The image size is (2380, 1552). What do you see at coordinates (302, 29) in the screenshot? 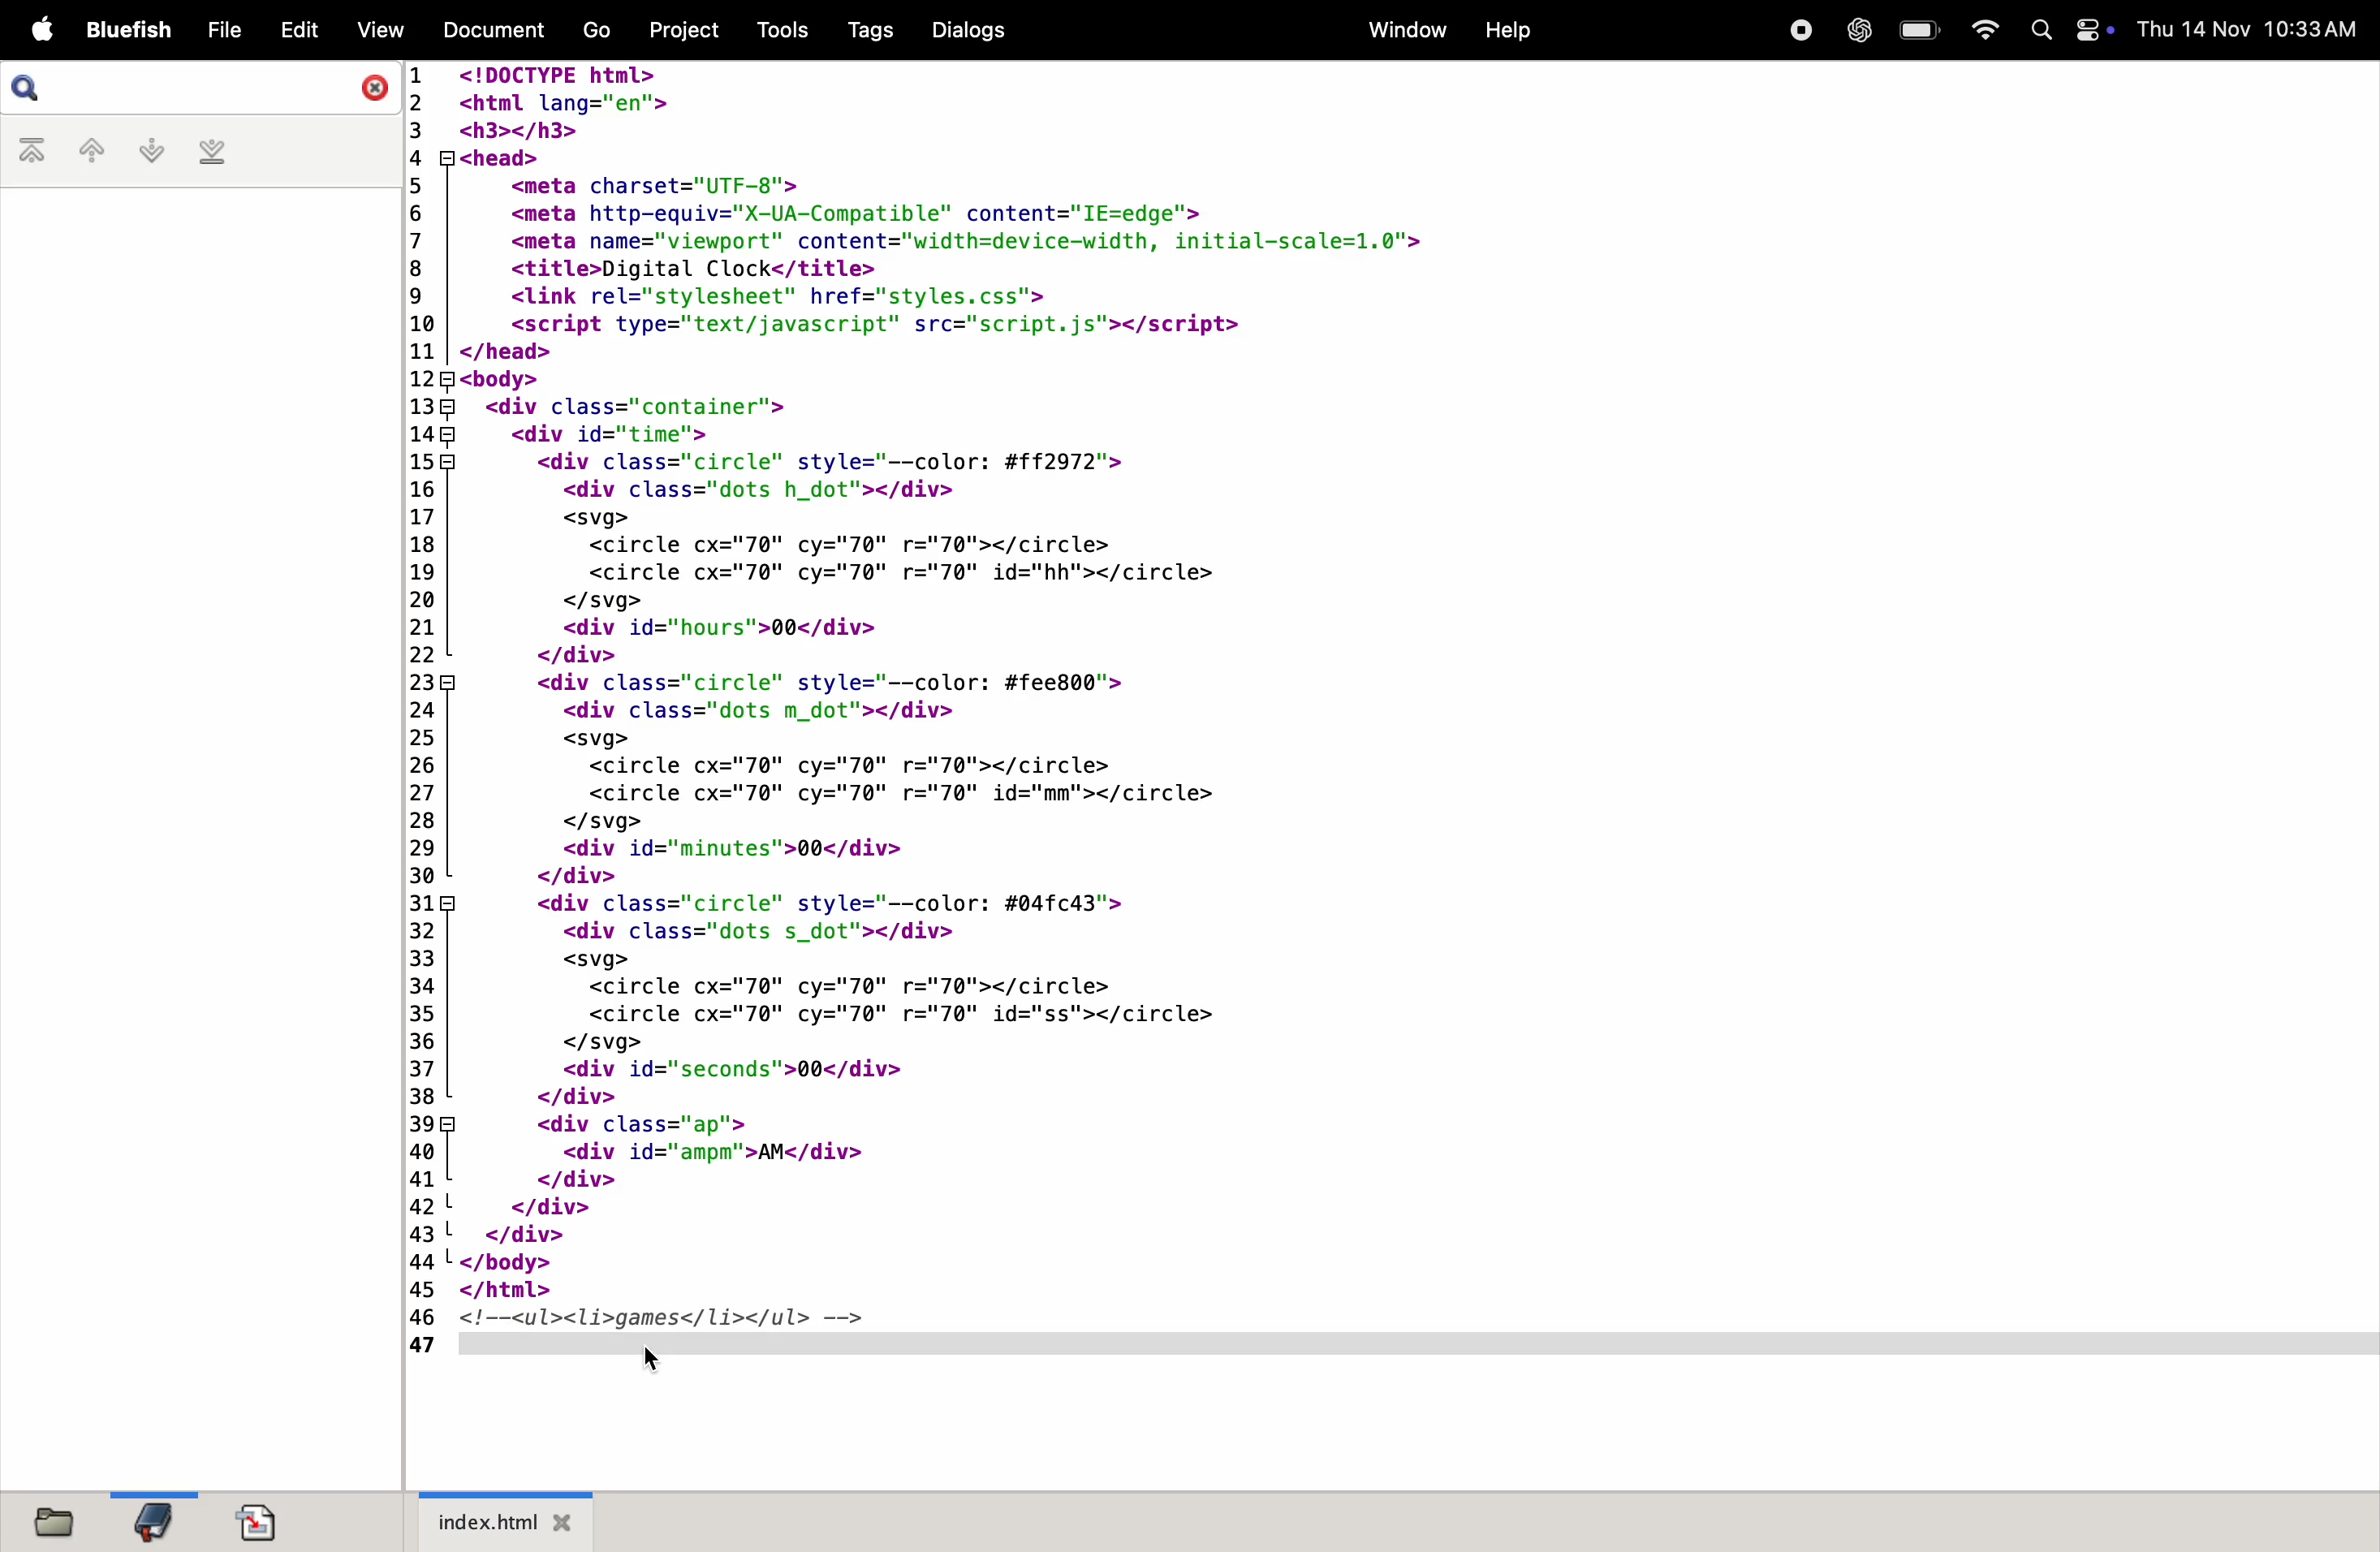
I see `Edit` at bounding box center [302, 29].